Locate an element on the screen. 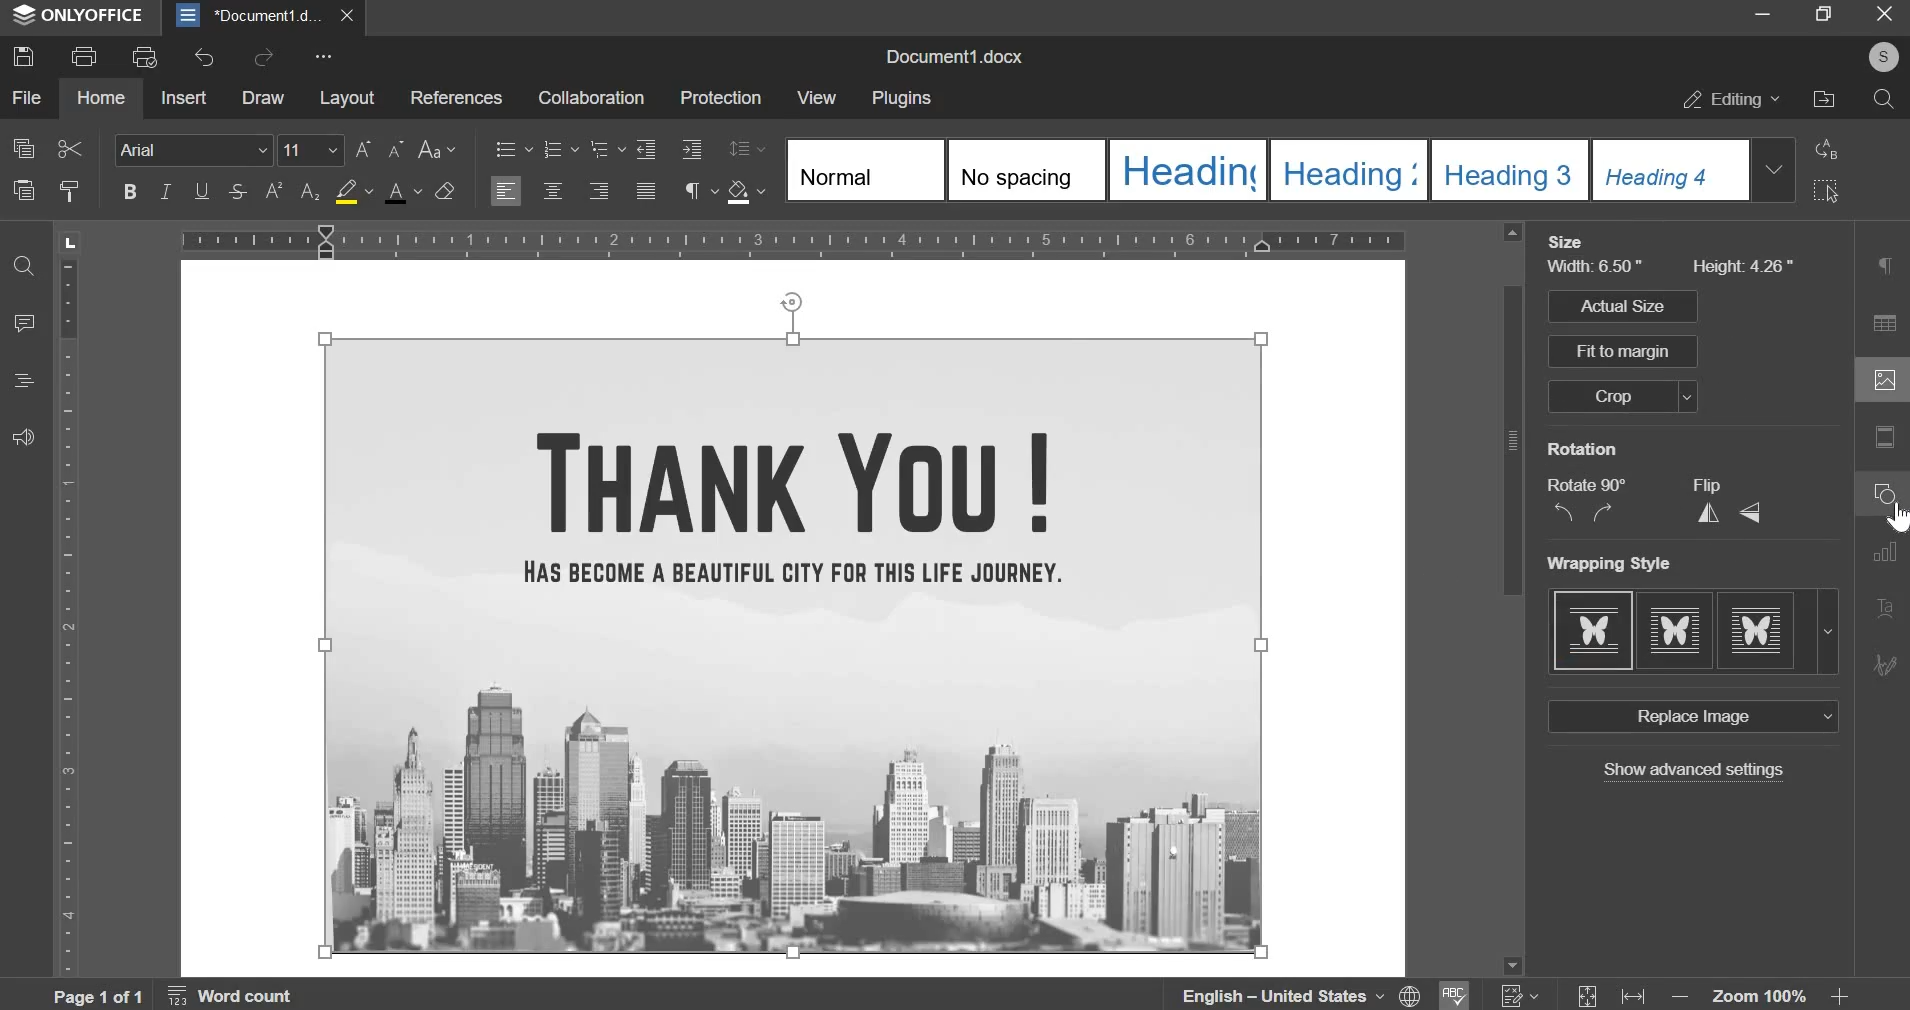 Image resolution: width=1910 pixels, height=1010 pixels. Word Count is located at coordinates (234, 993).